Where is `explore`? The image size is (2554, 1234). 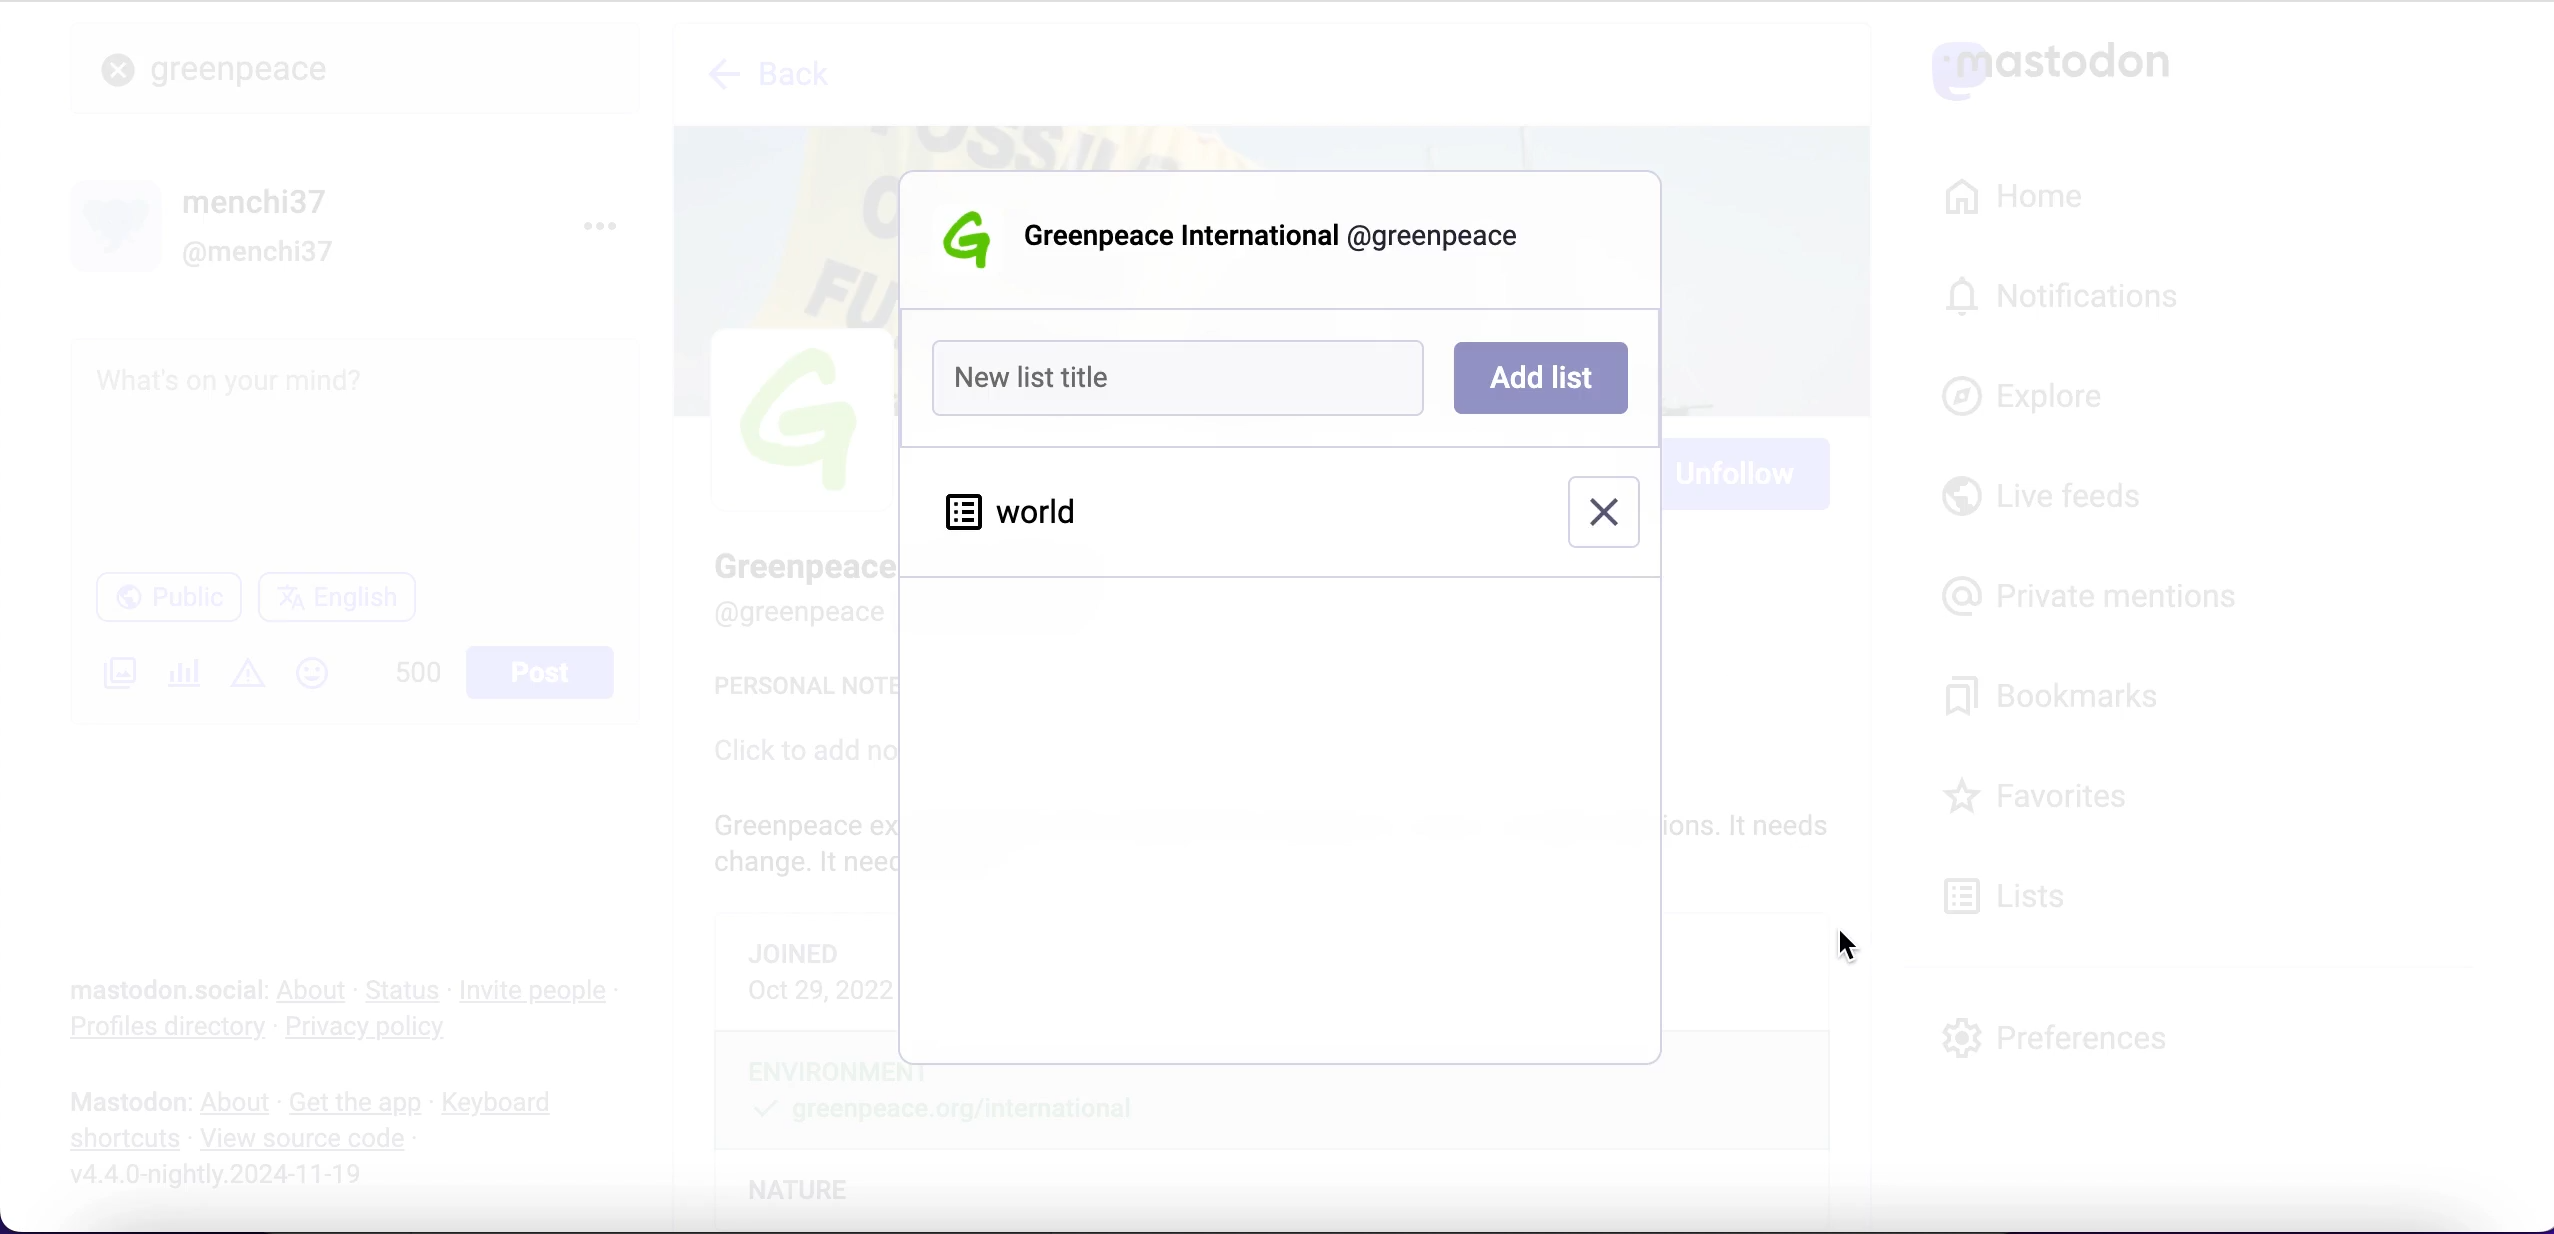
explore is located at coordinates (2042, 398).